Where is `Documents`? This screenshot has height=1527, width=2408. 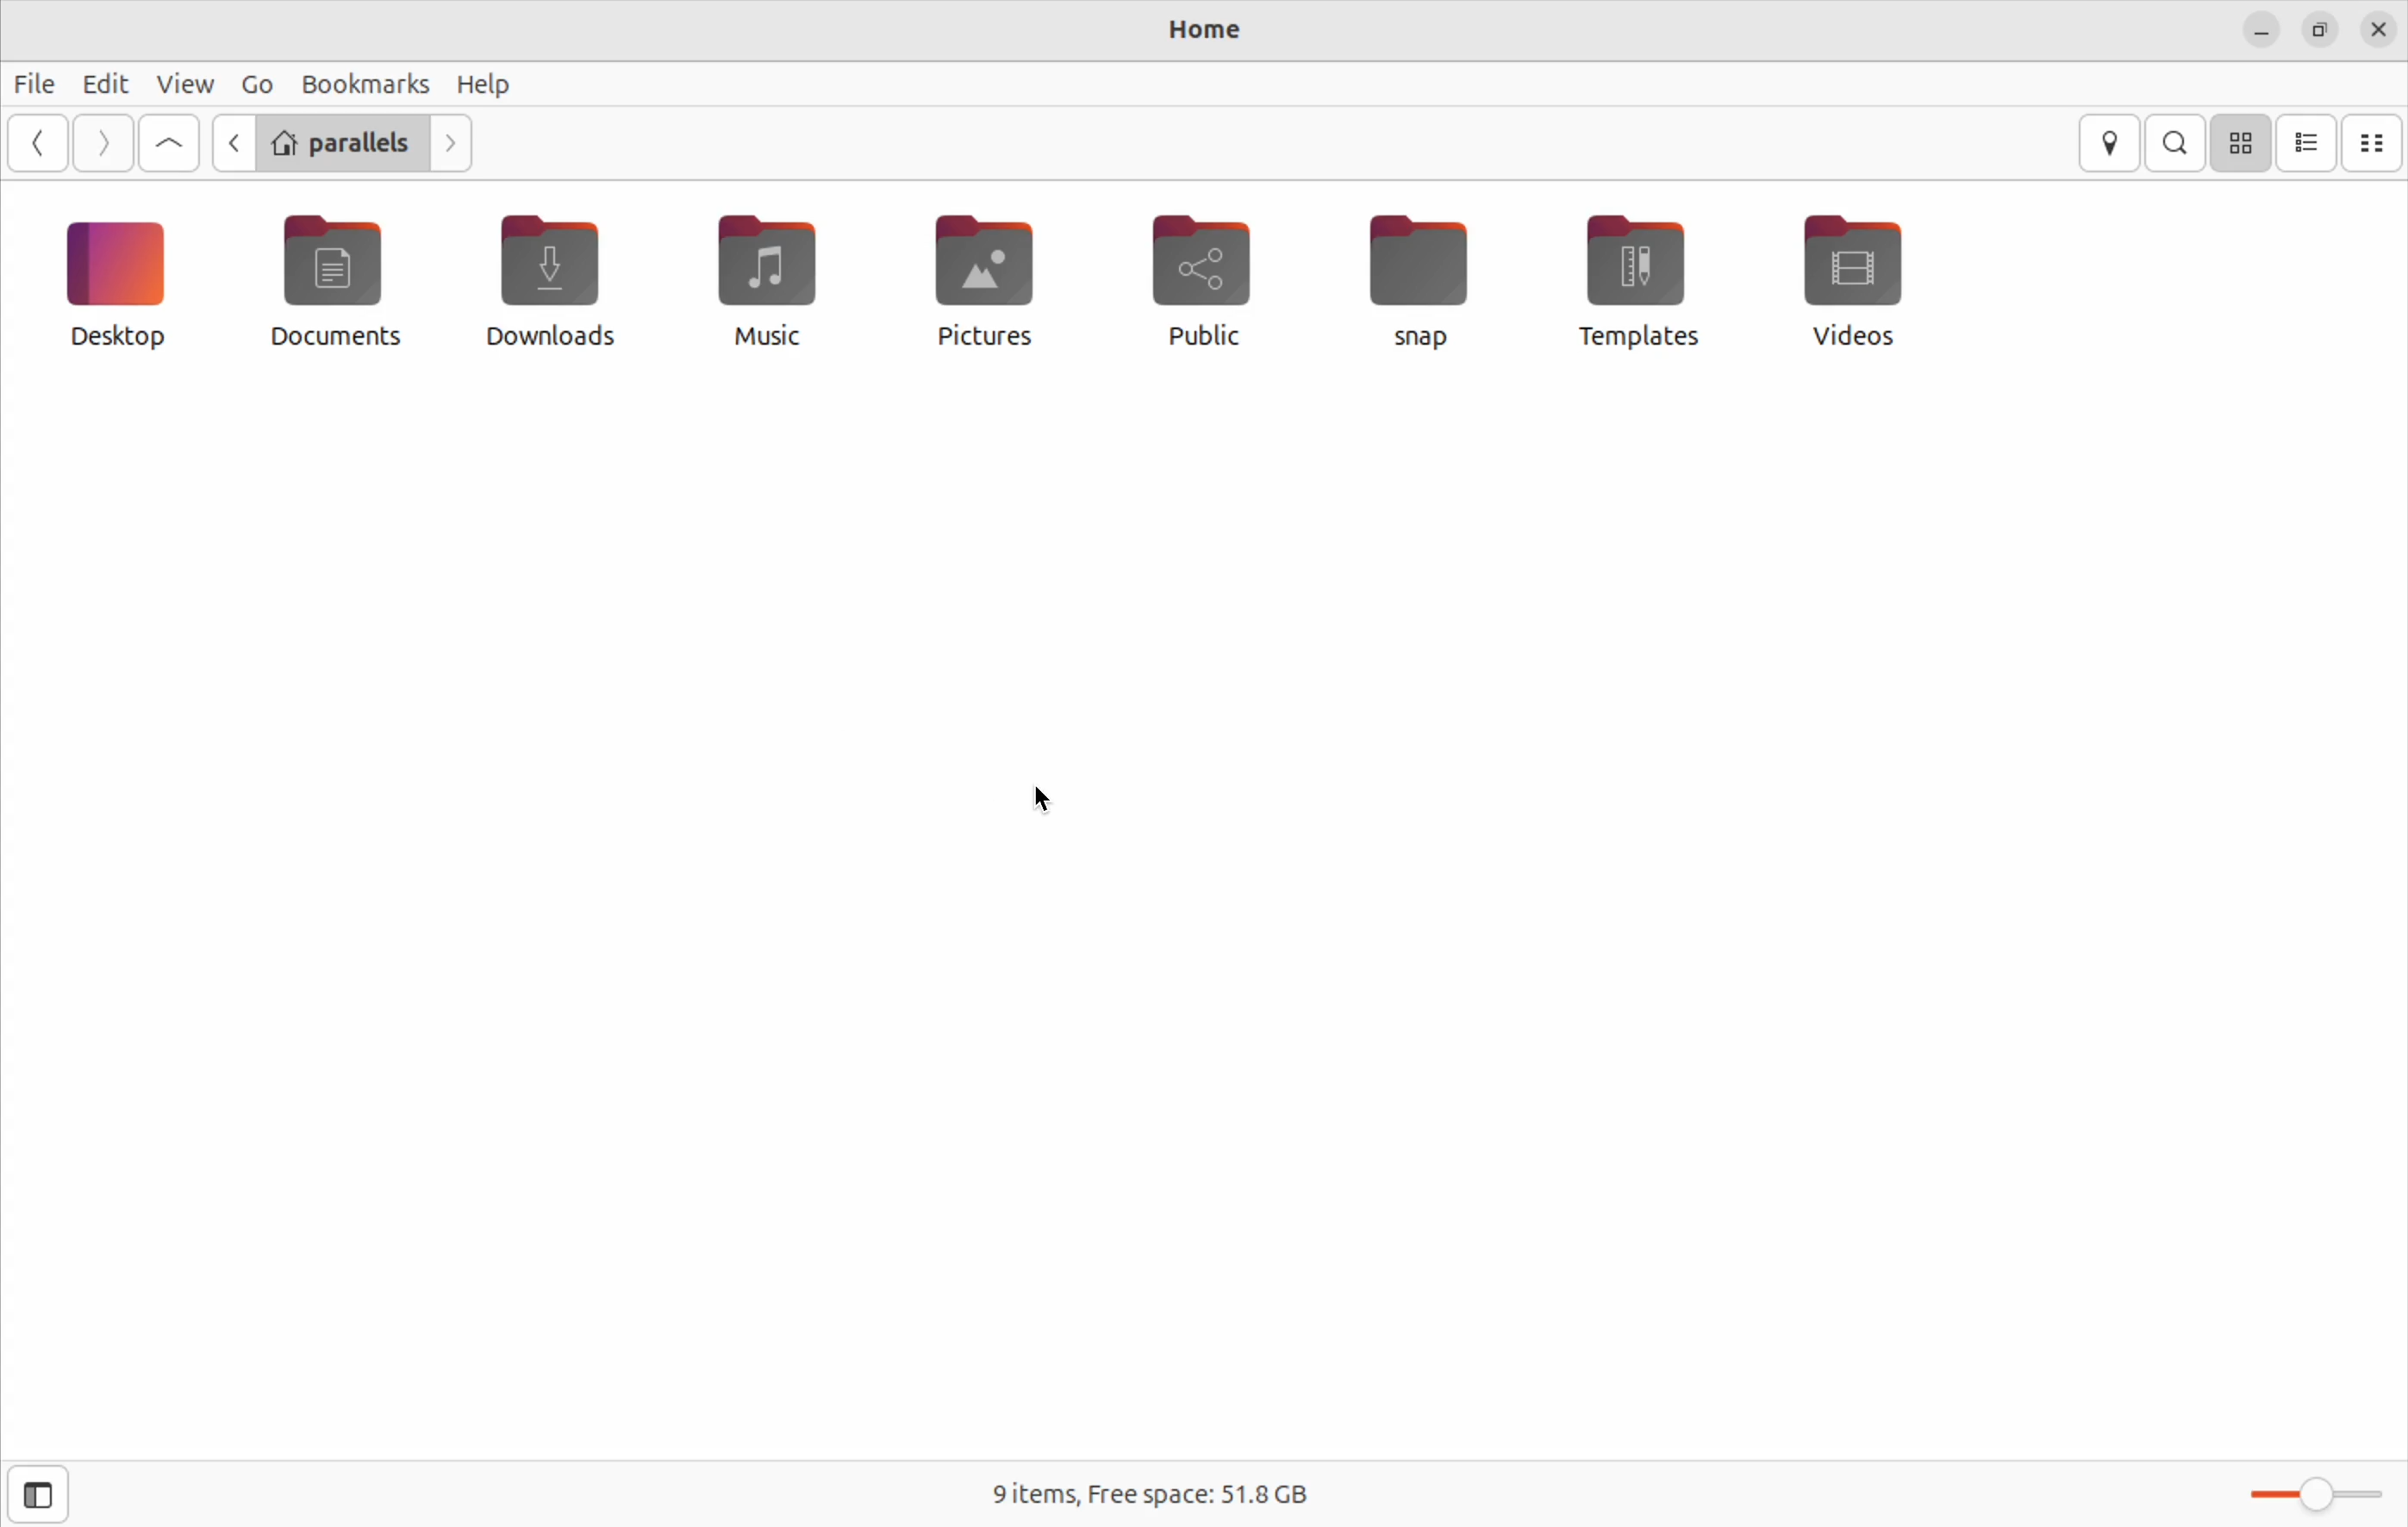 Documents is located at coordinates (326, 284).